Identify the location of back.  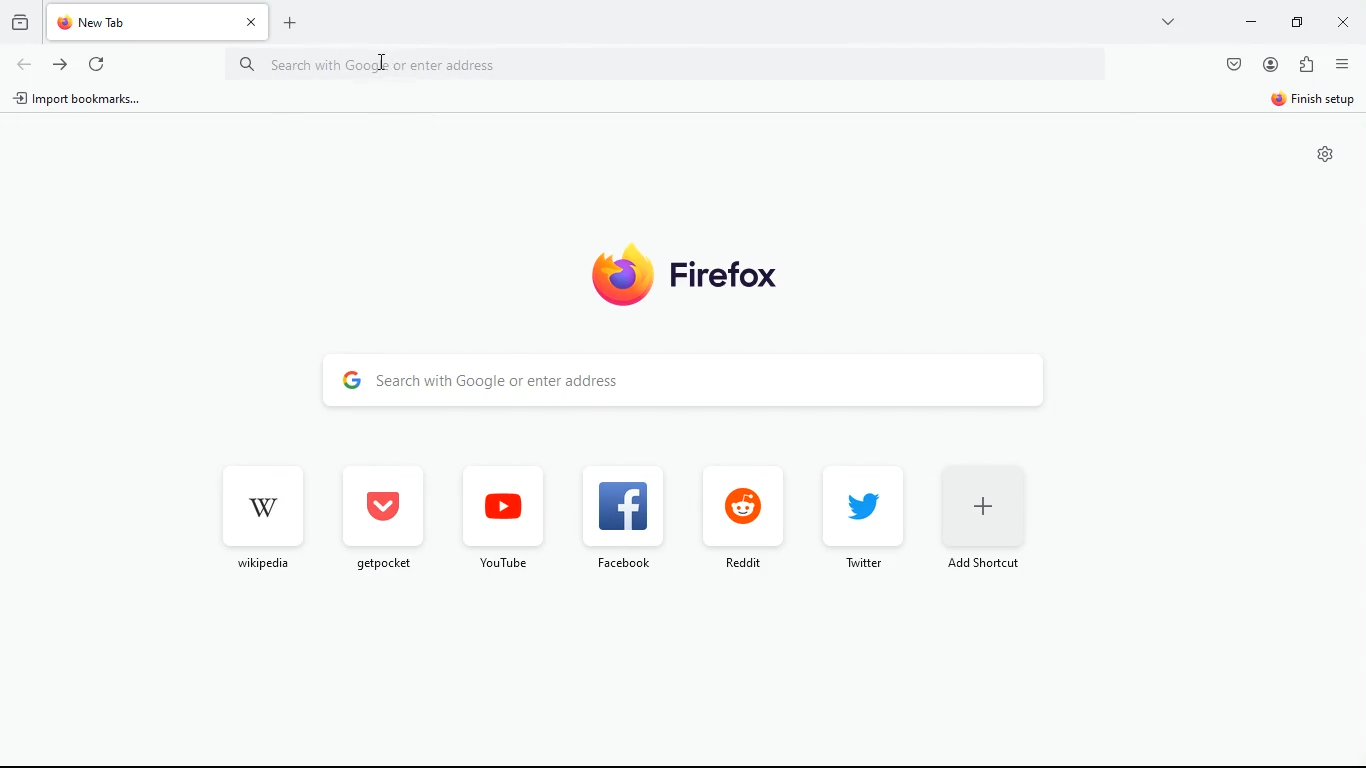
(23, 64).